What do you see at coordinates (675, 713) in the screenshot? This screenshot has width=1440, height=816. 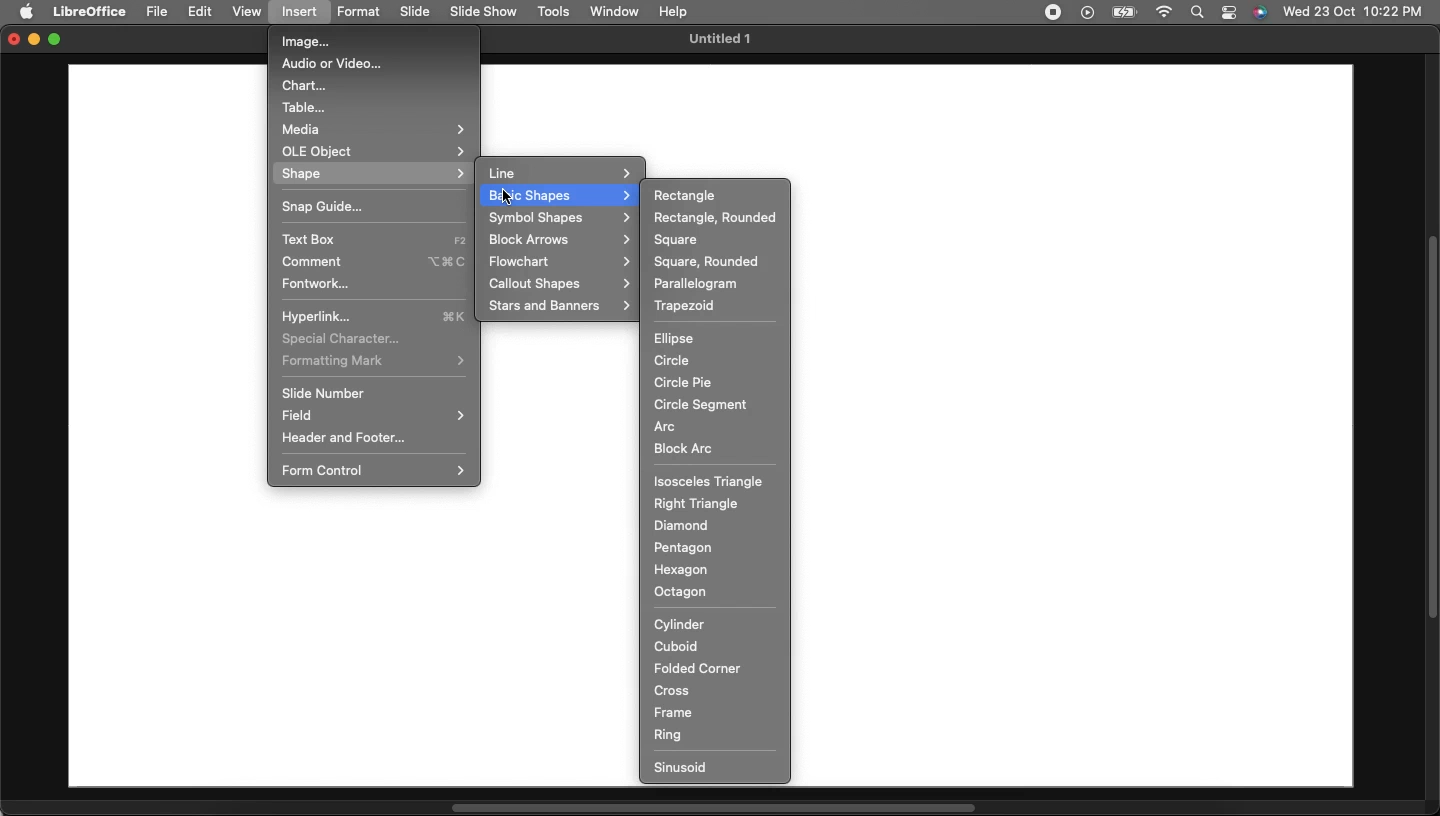 I see `Frame` at bounding box center [675, 713].